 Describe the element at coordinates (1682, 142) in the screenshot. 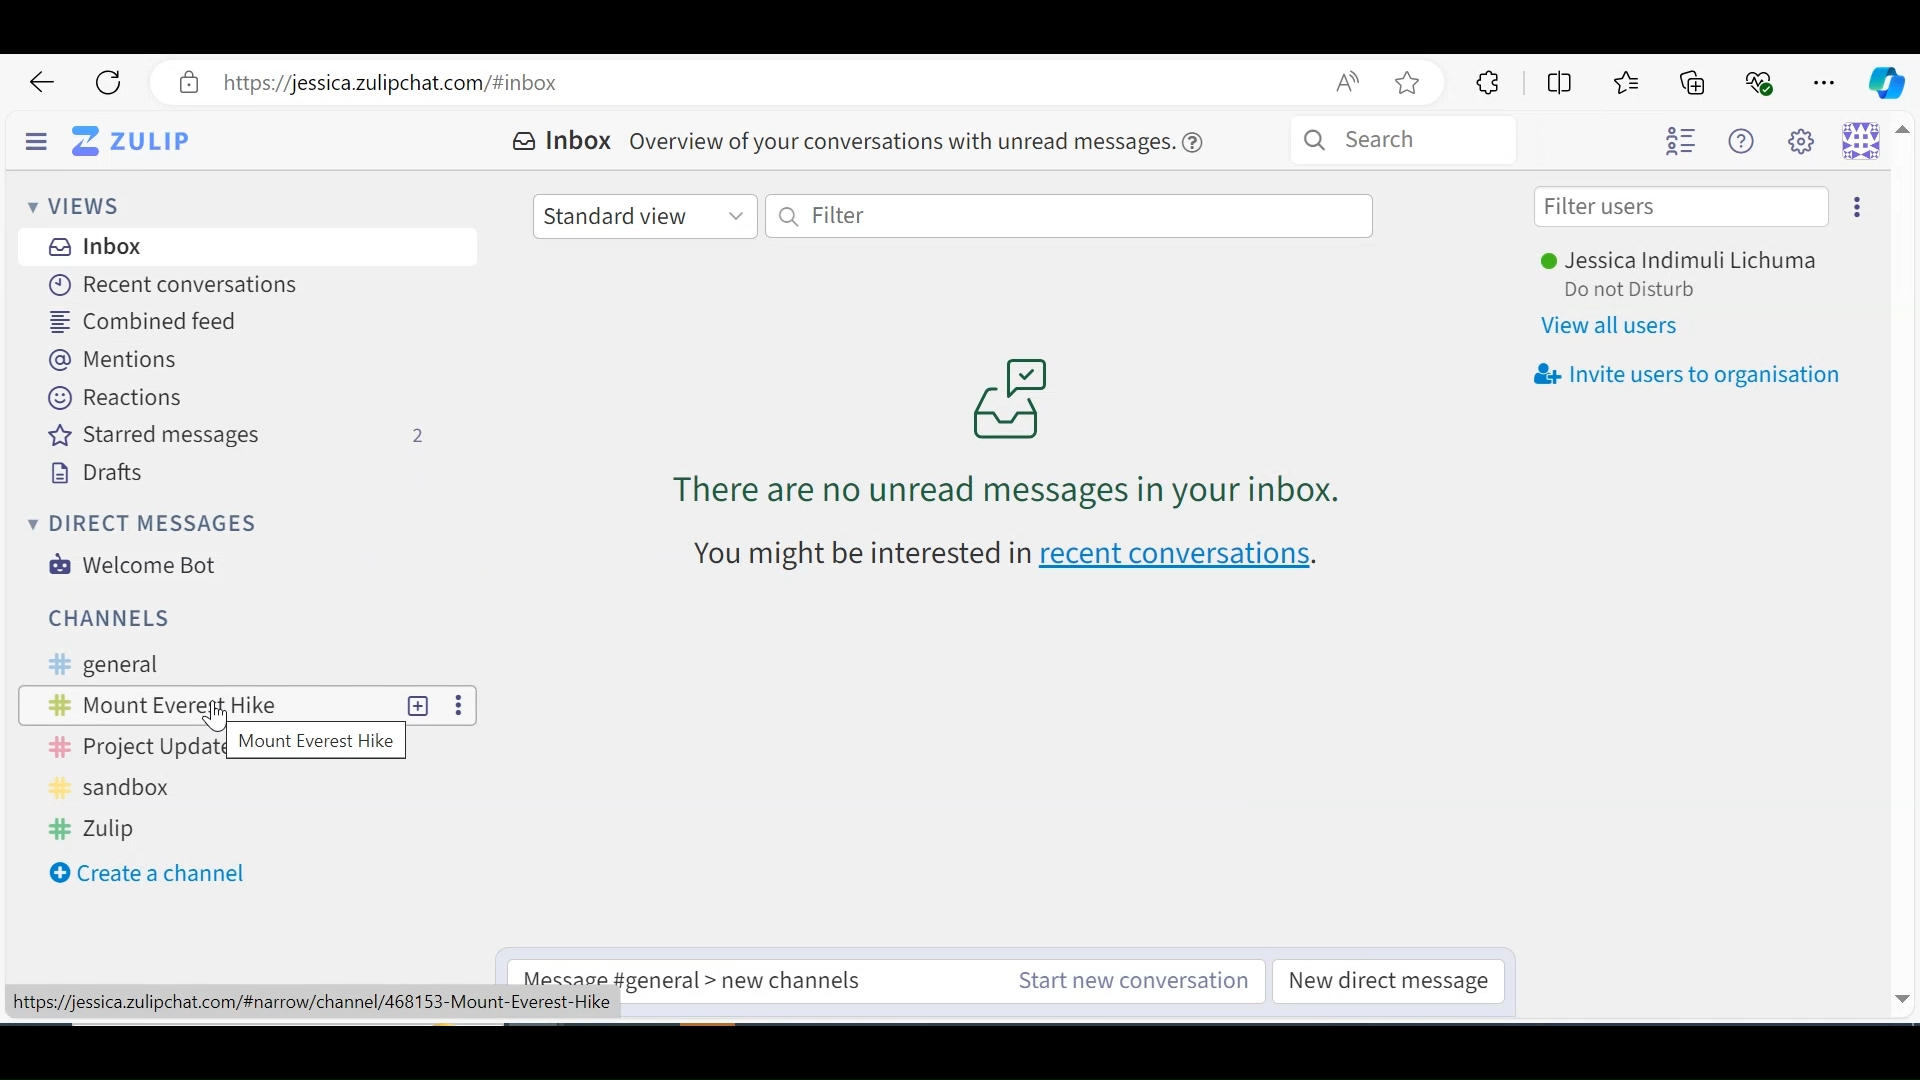

I see `Hide user list` at that location.